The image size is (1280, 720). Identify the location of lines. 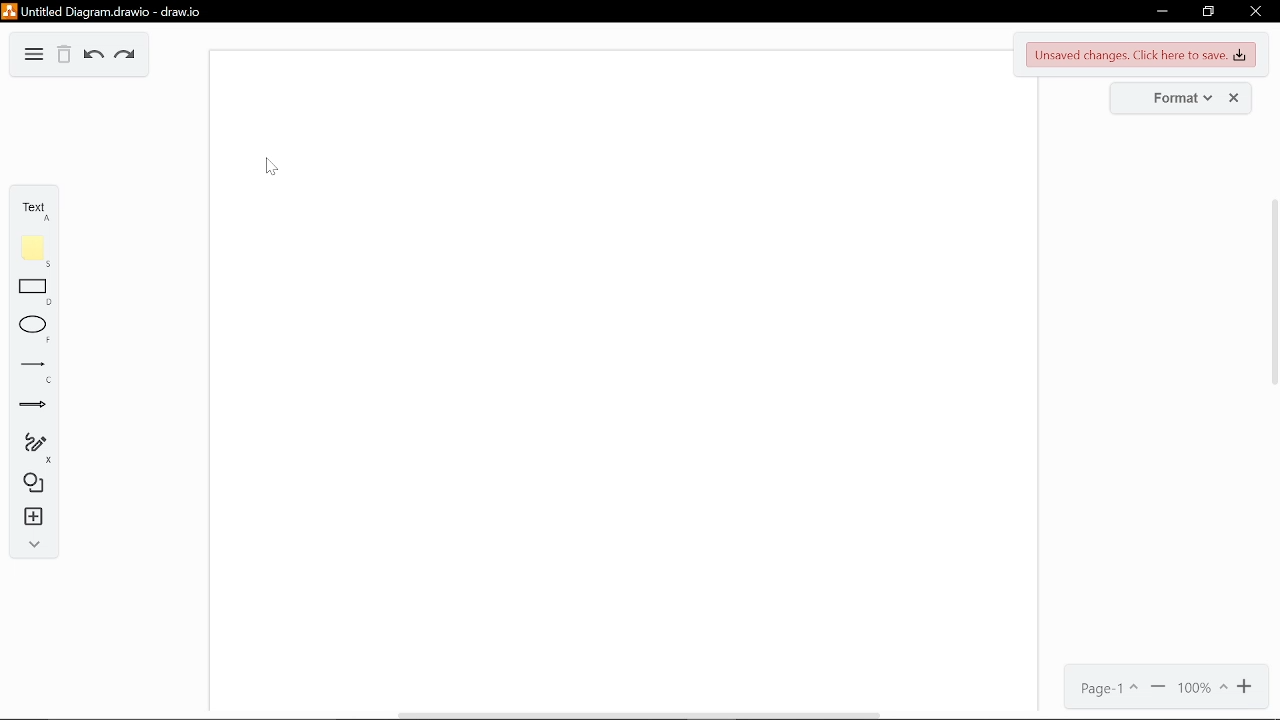
(28, 371).